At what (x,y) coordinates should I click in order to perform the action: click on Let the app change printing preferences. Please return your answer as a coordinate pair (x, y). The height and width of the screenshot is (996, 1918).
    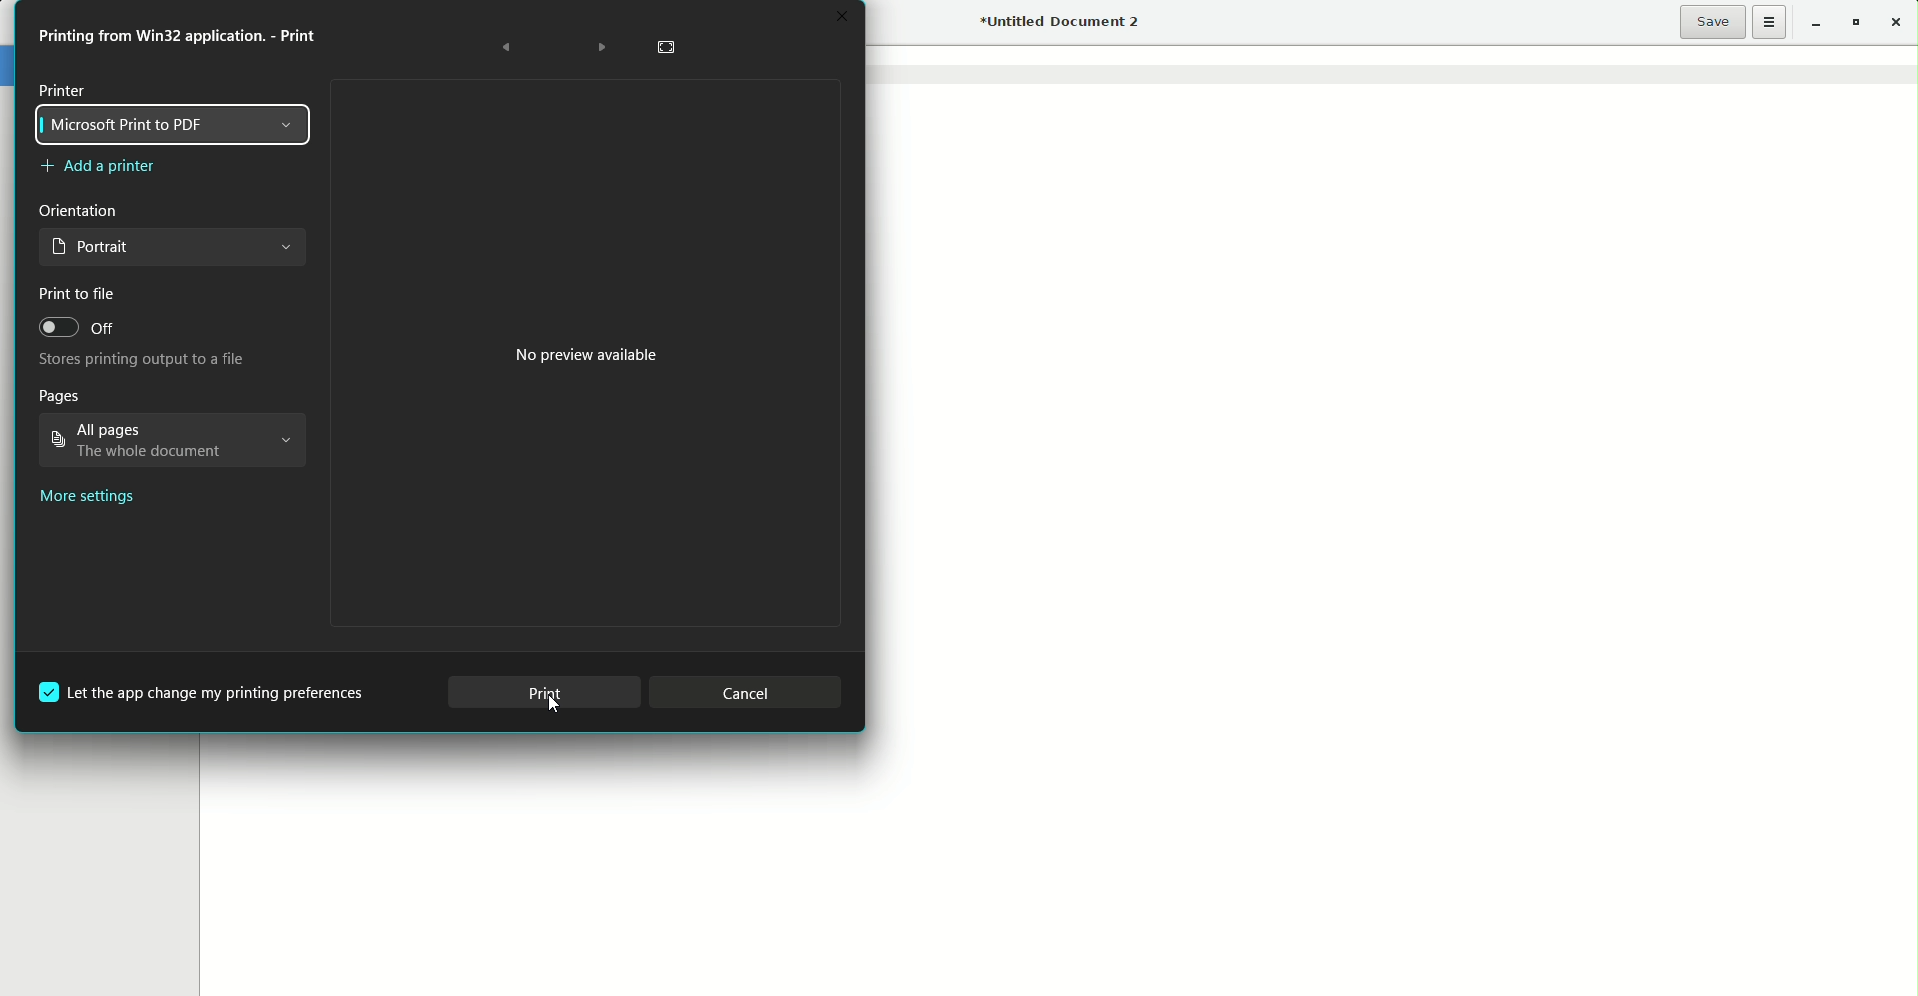
    Looking at the image, I should click on (204, 689).